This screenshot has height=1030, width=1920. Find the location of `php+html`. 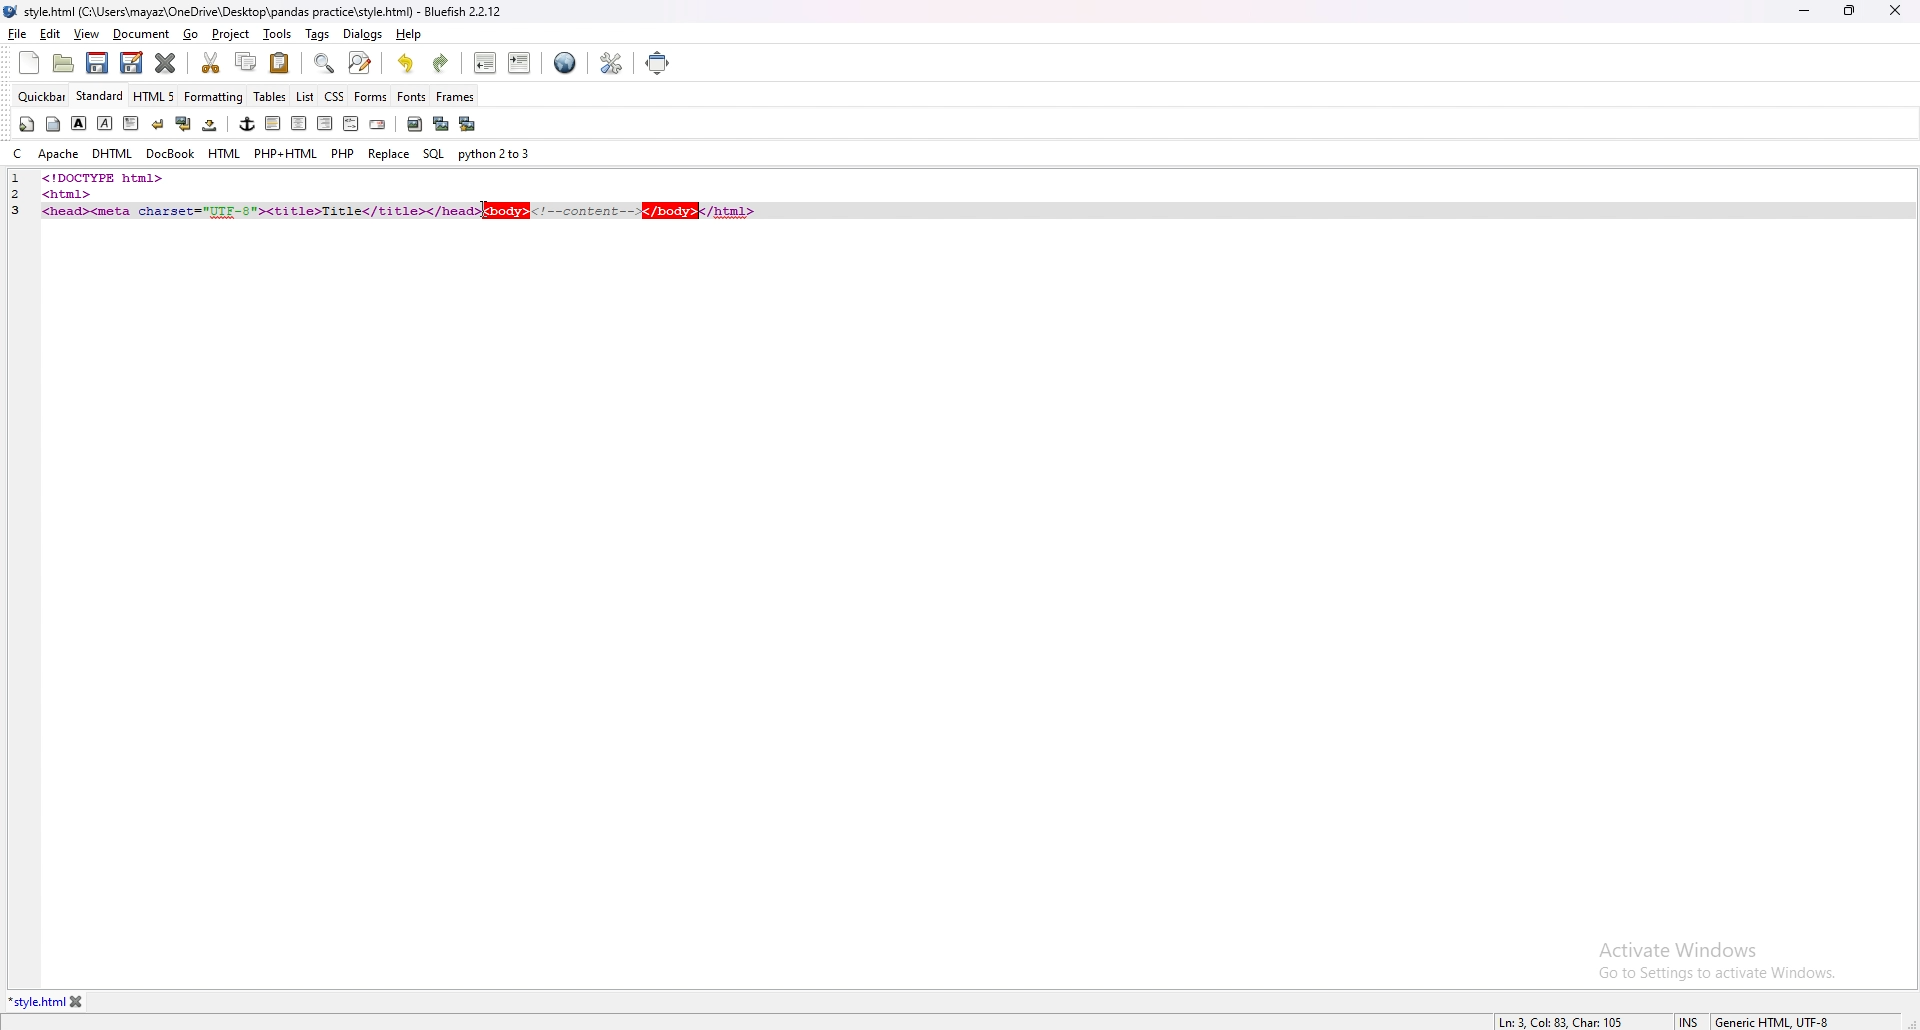

php+html is located at coordinates (286, 154).